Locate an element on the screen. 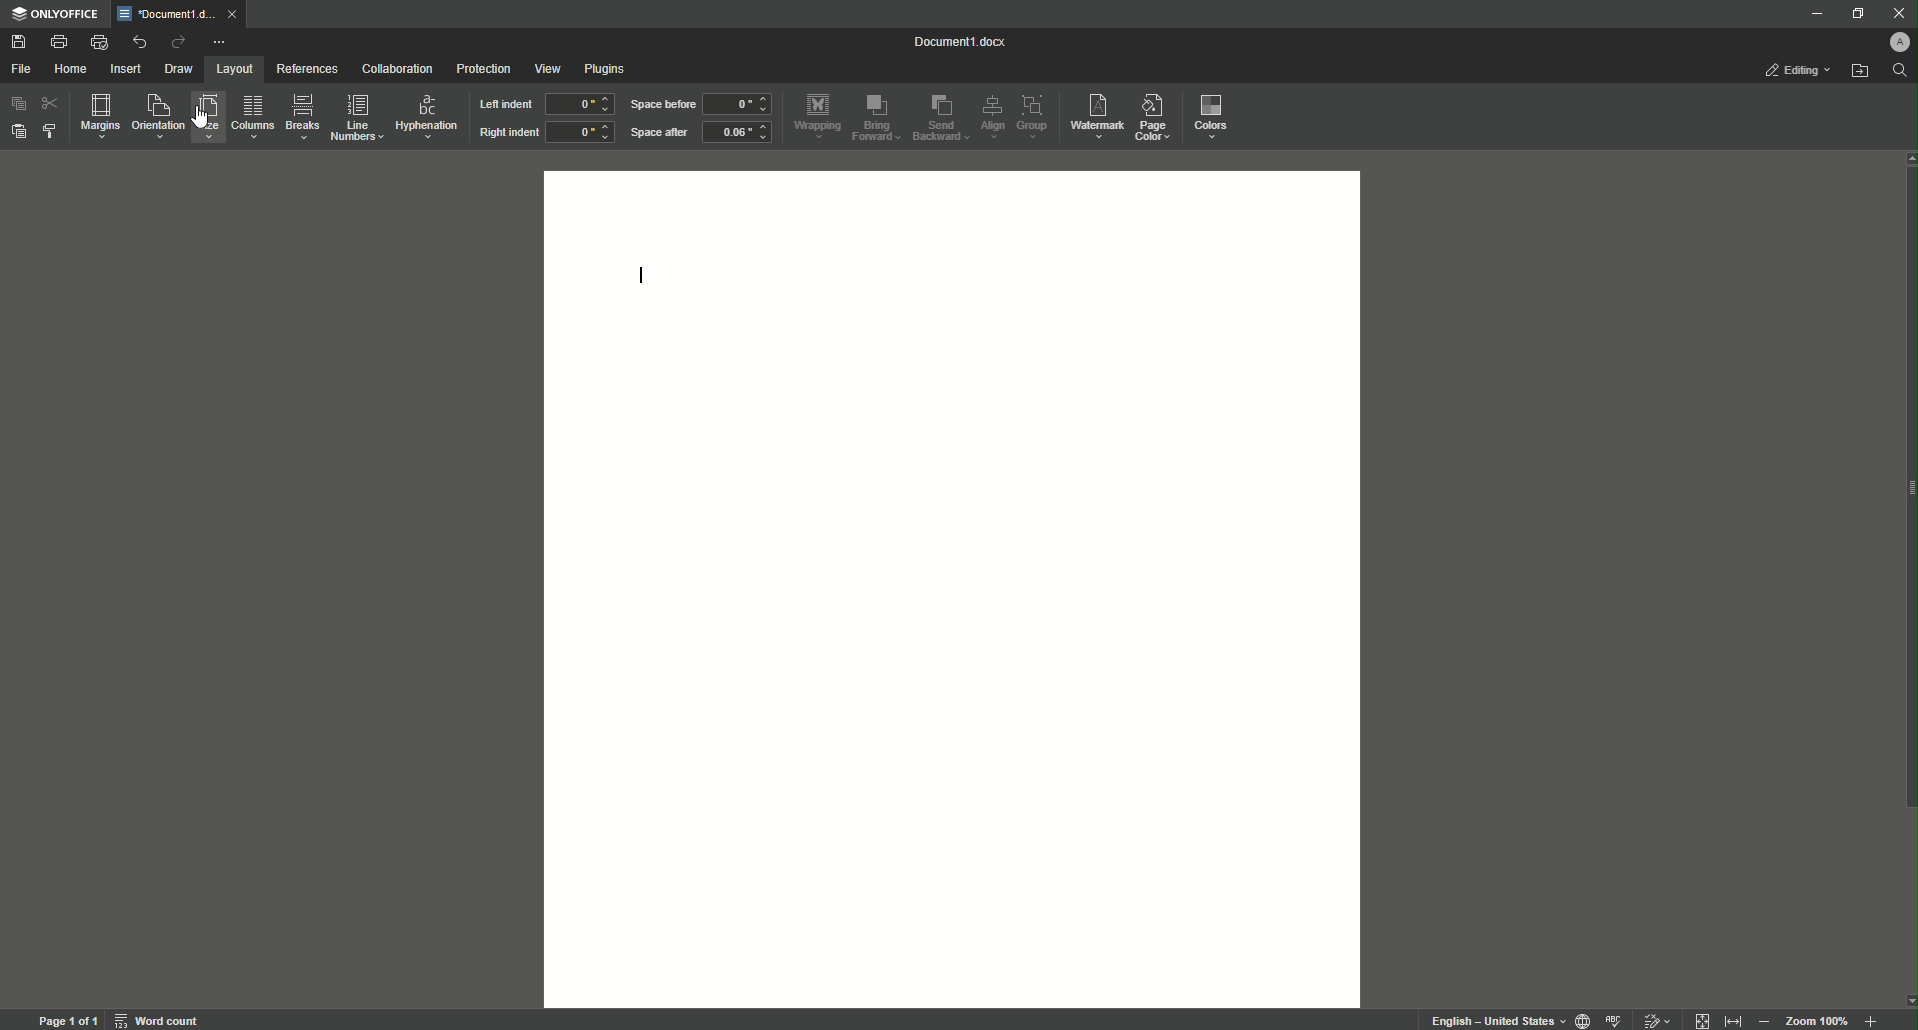 The height and width of the screenshot is (1030, 1918). Paste is located at coordinates (20, 134).